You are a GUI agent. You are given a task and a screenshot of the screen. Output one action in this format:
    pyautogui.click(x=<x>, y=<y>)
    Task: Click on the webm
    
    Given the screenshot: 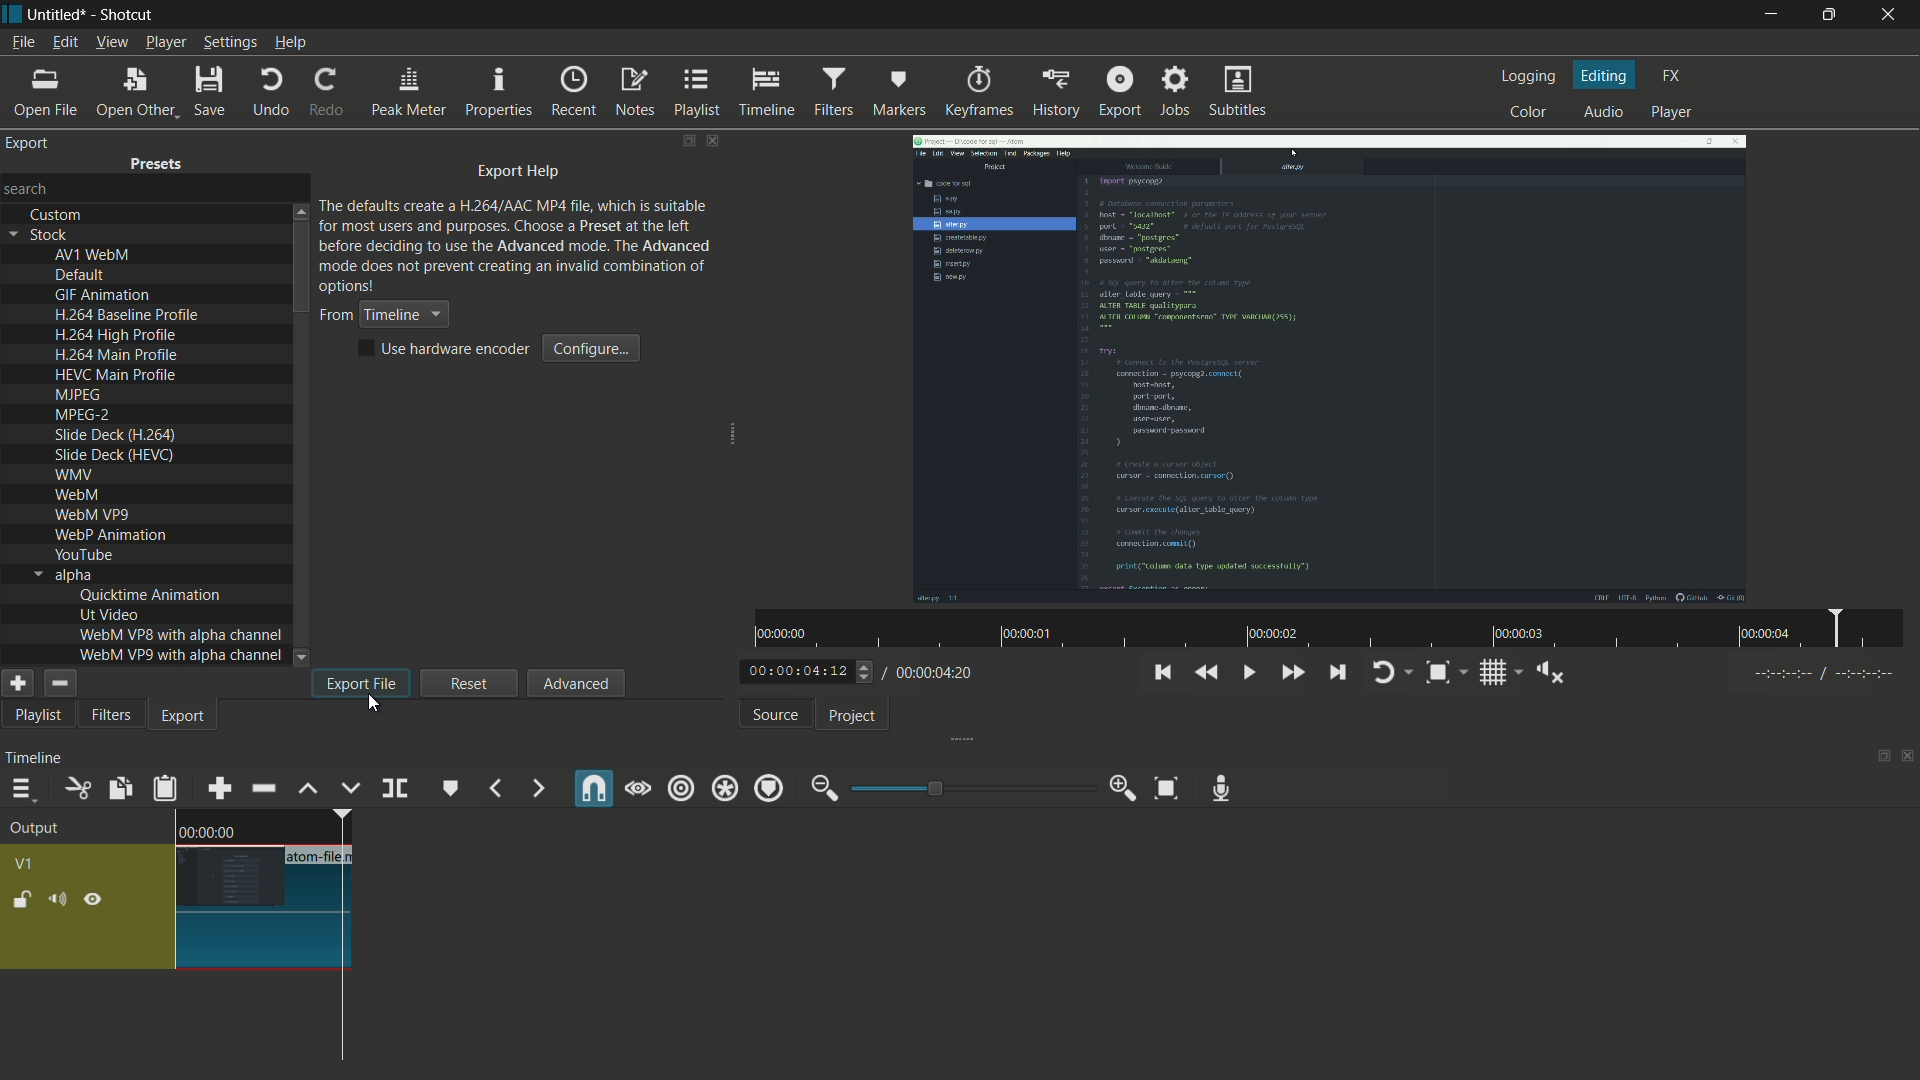 What is the action you would take?
    pyautogui.click(x=80, y=497)
    